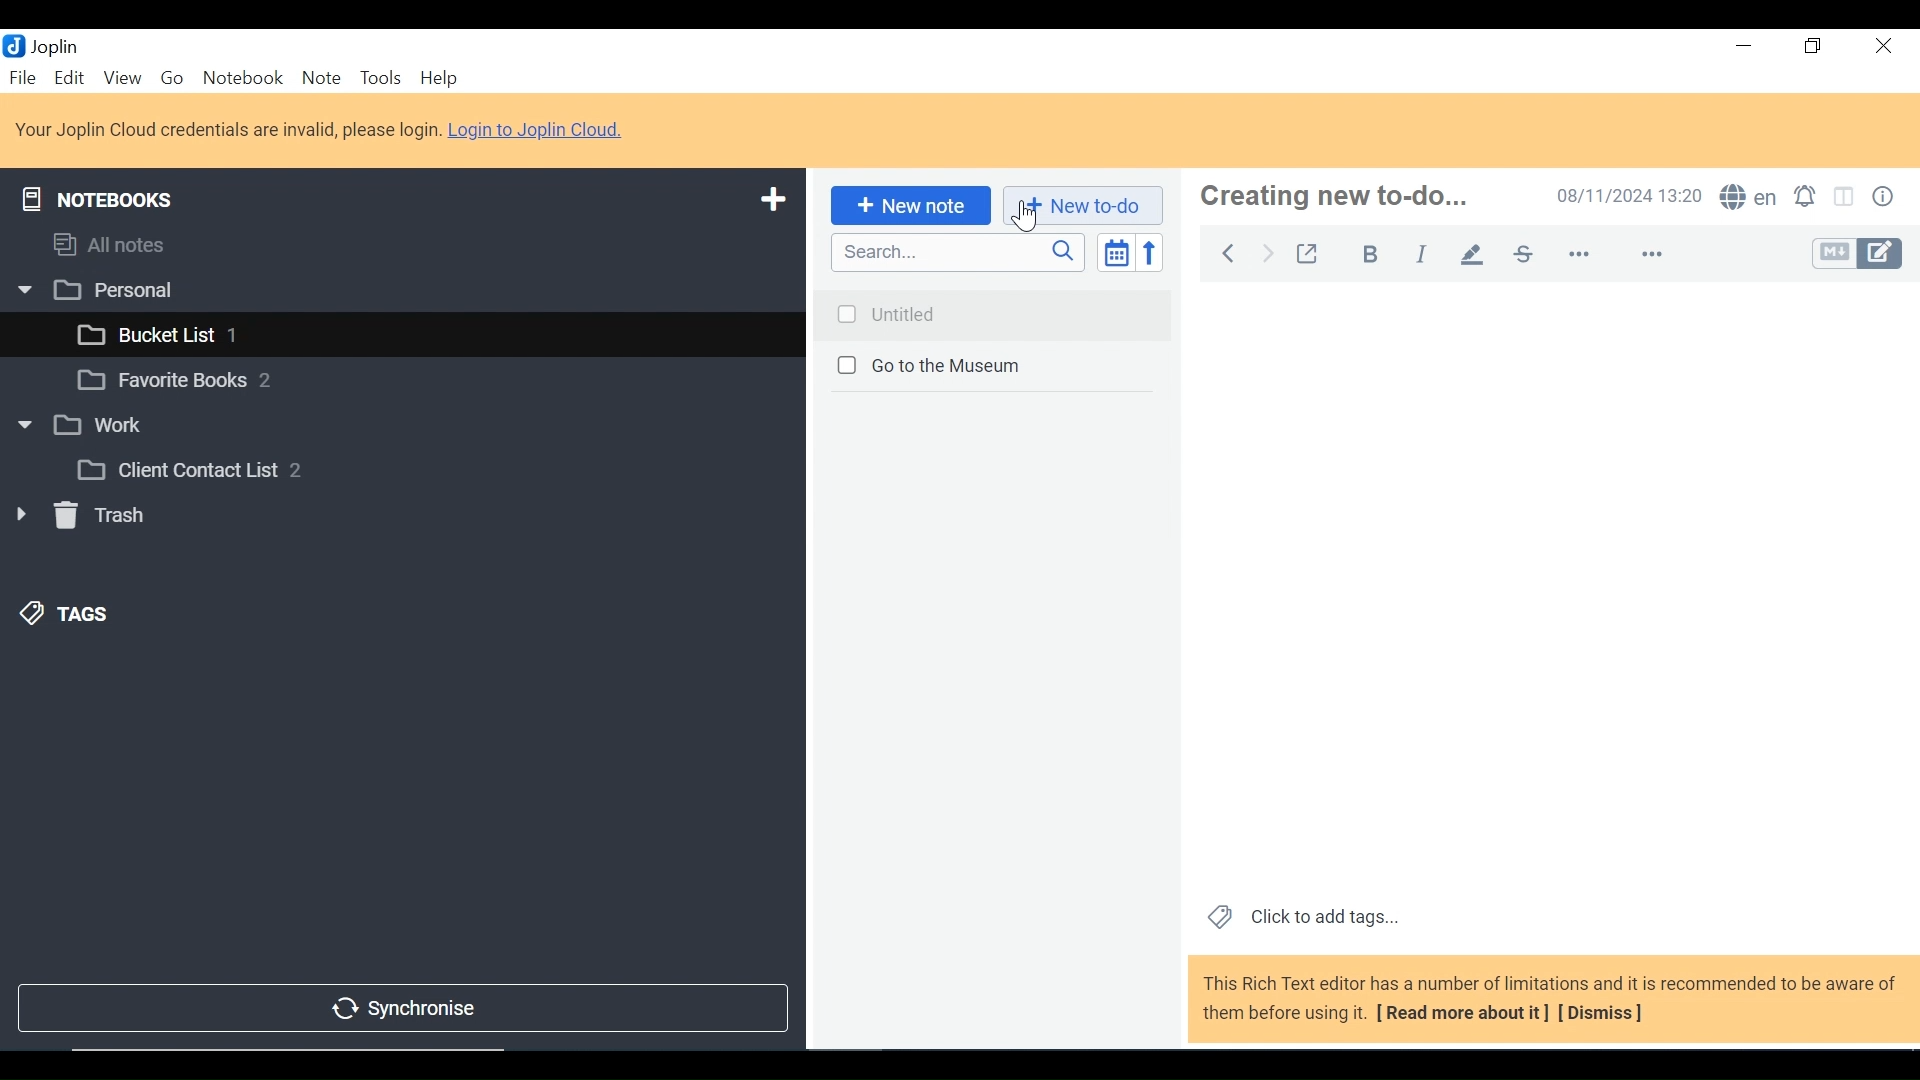 Image resolution: width=1920 pixels, height=1080 pixels. What do you see at coordinates (1303, 918) in the screenshot?
I see `Click to add tags` at bounding box center [1303, 918].